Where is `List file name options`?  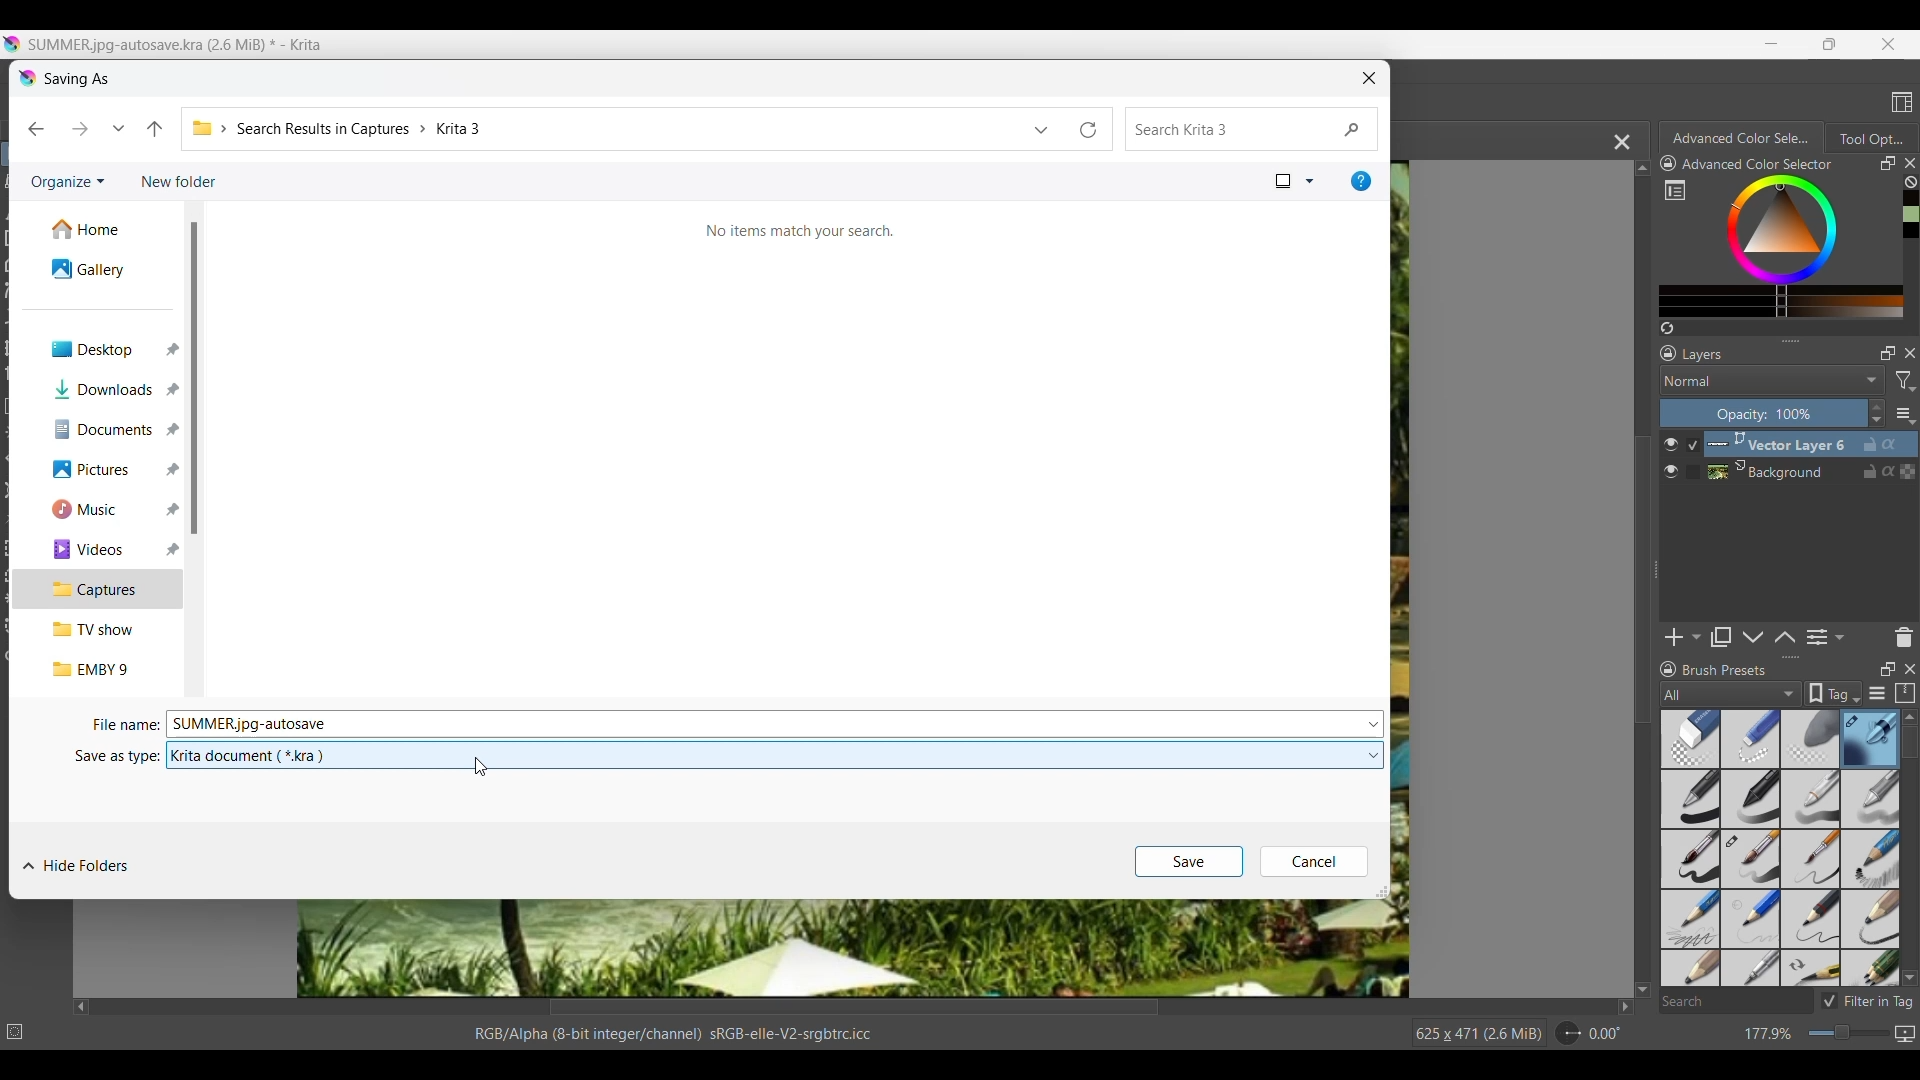 List file name options is located at coordinates (1374, 724).